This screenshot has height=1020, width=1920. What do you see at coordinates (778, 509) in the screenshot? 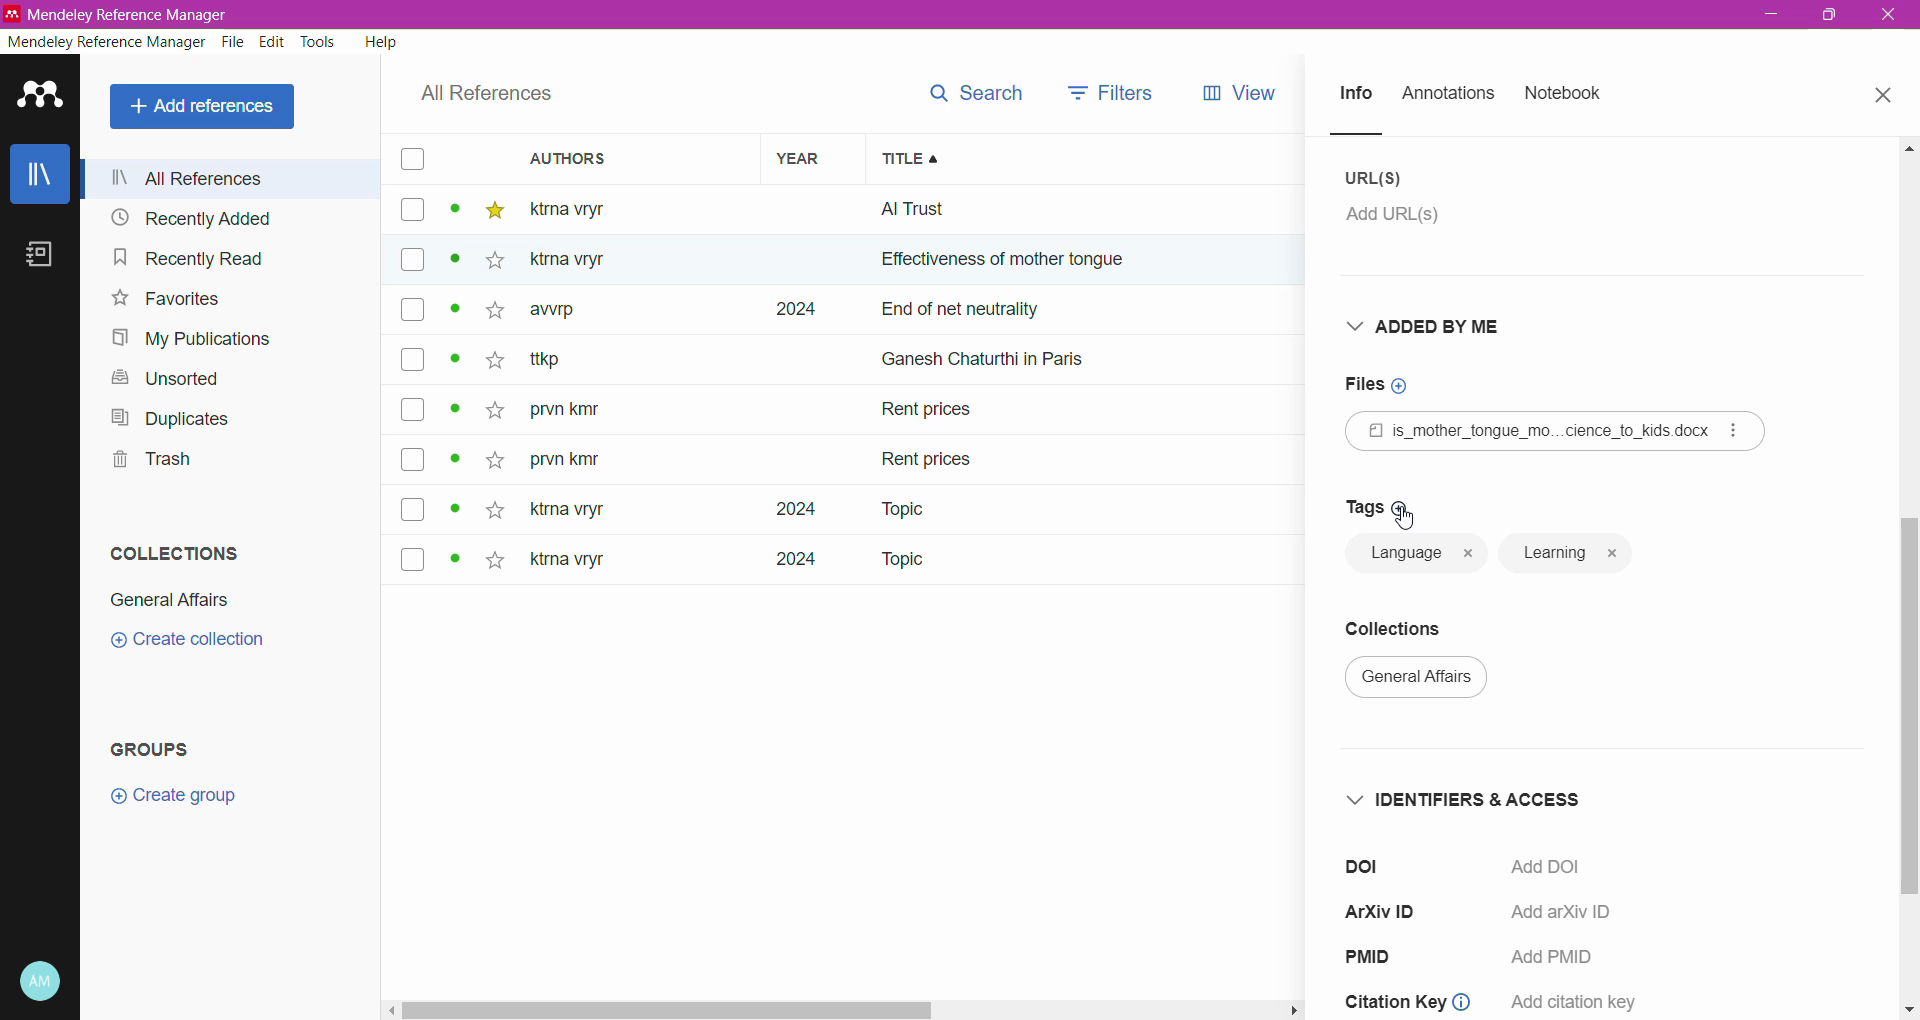
I see `2024` at bounding box center [778, 509].